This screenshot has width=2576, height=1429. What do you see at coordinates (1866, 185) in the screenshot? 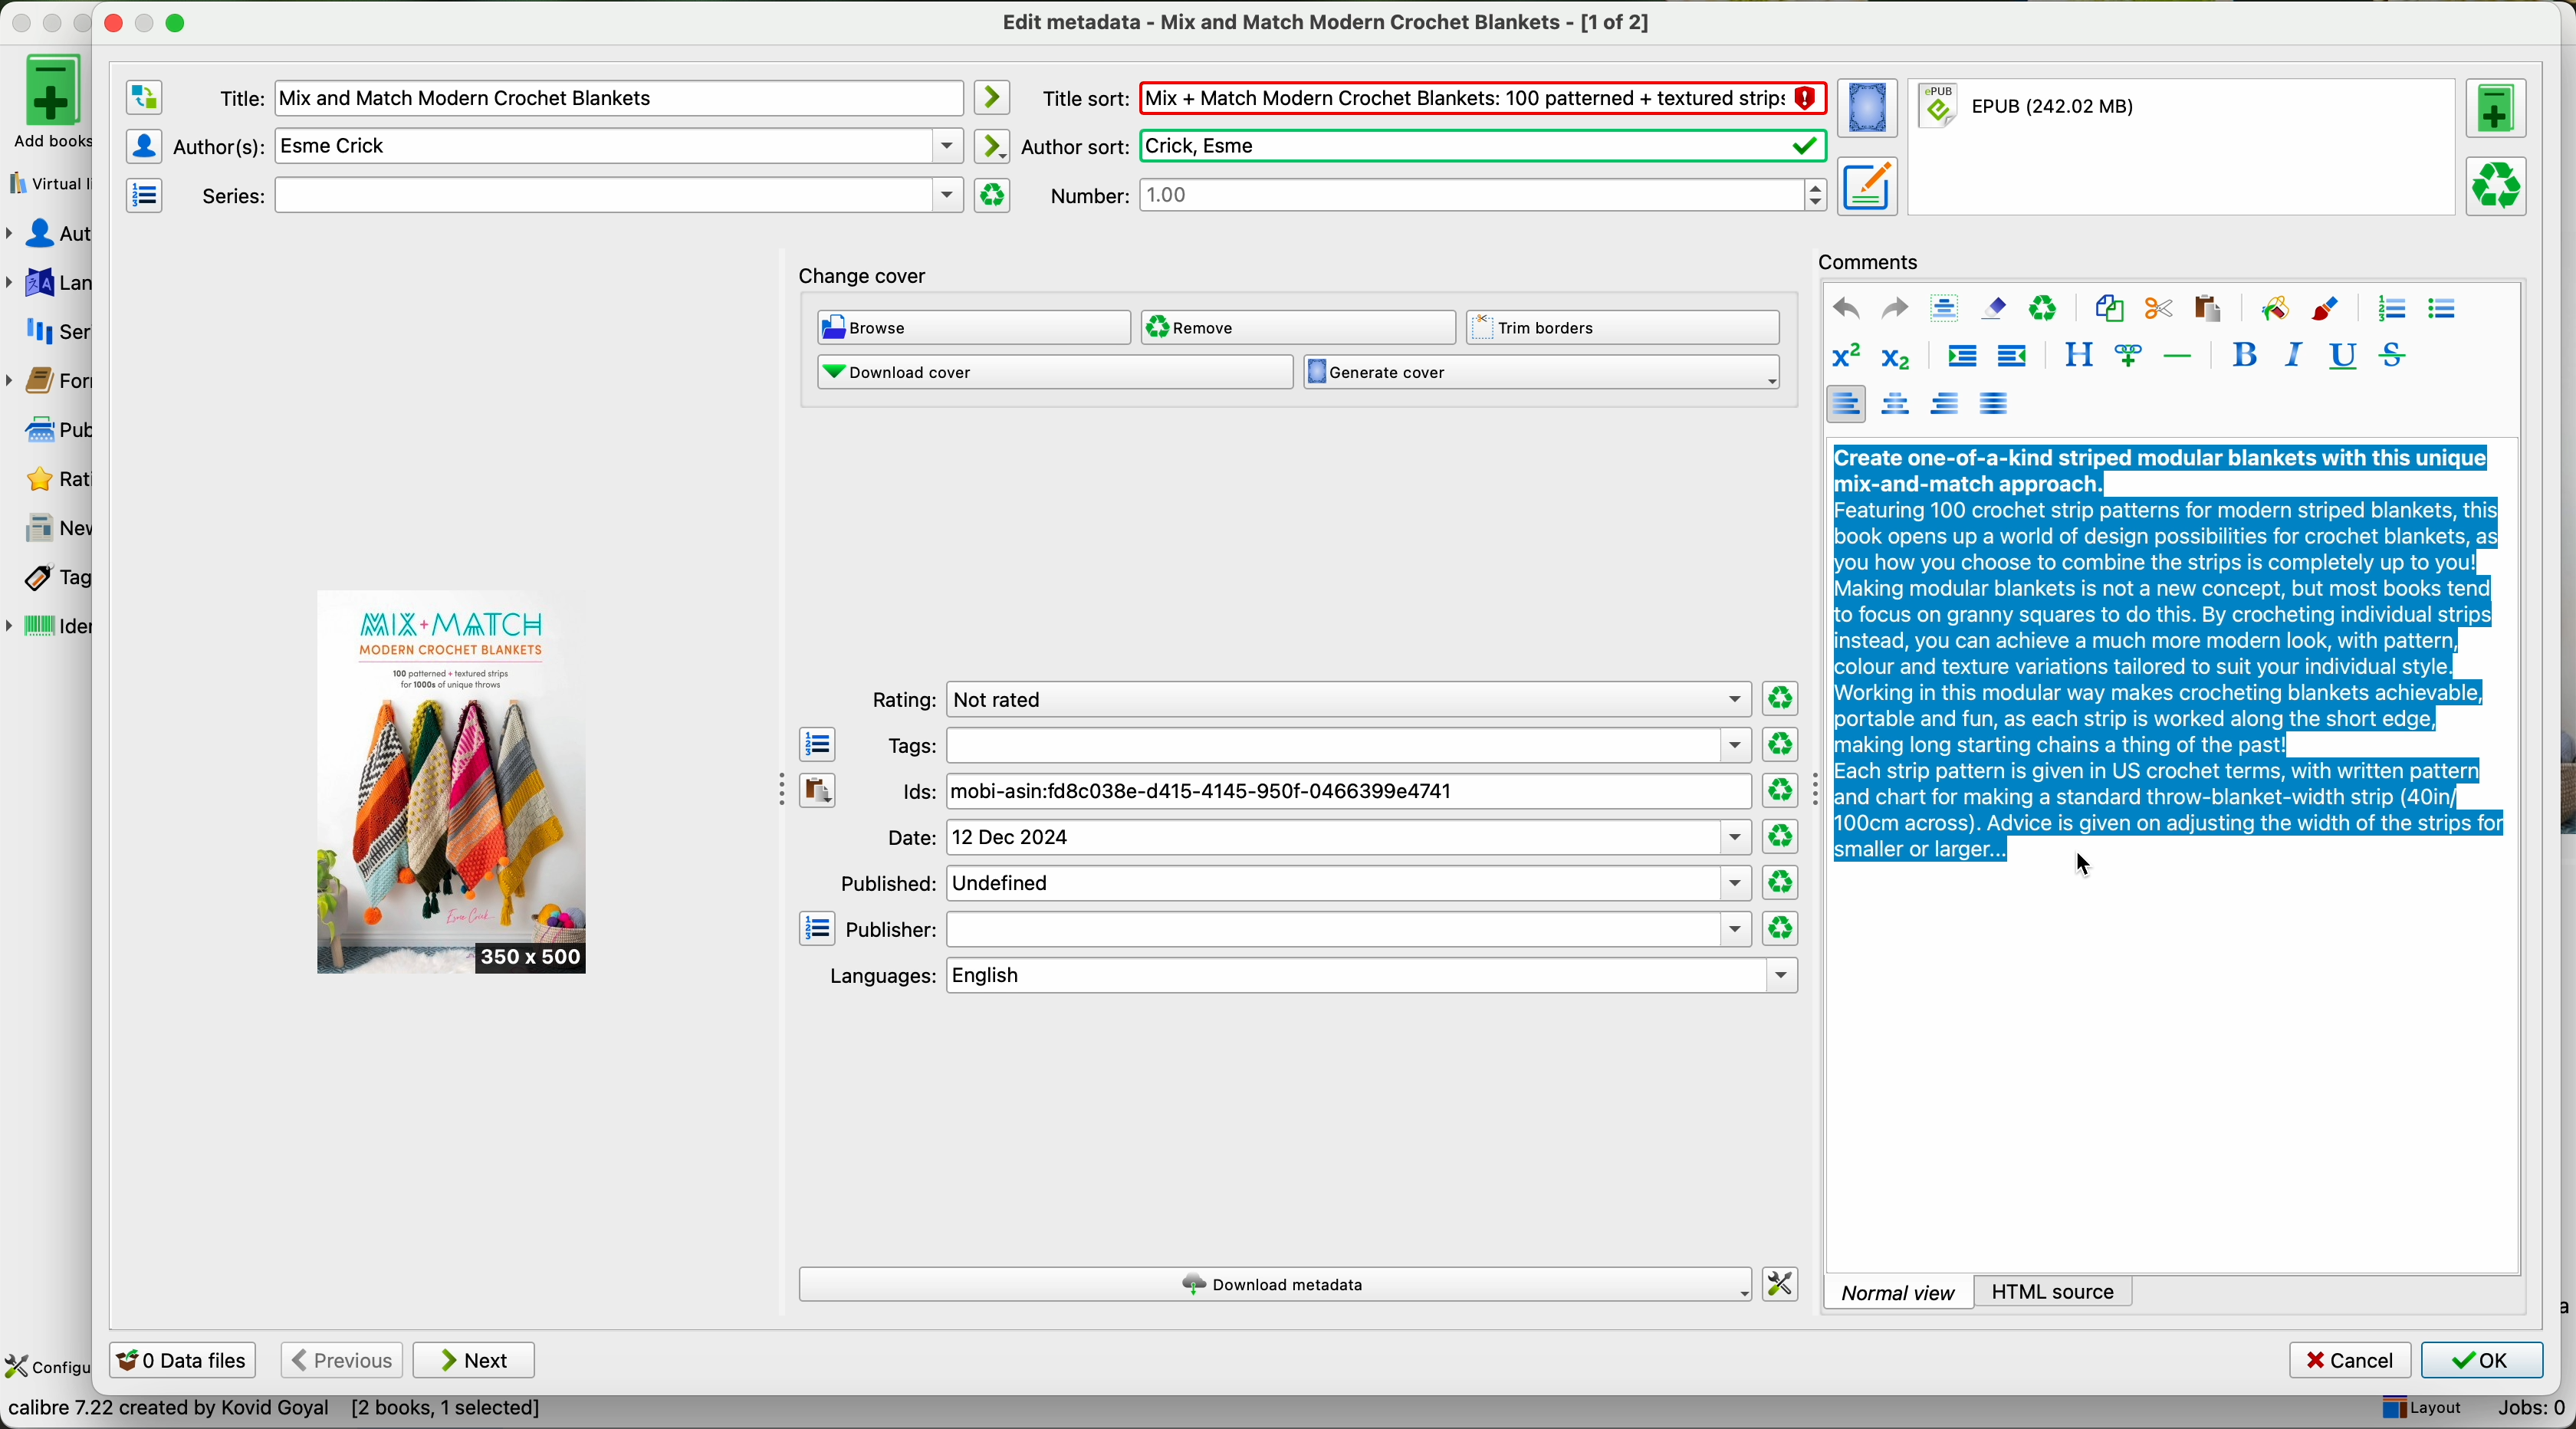
I see `set metadata for the book` at bounding box center [1866, 185].